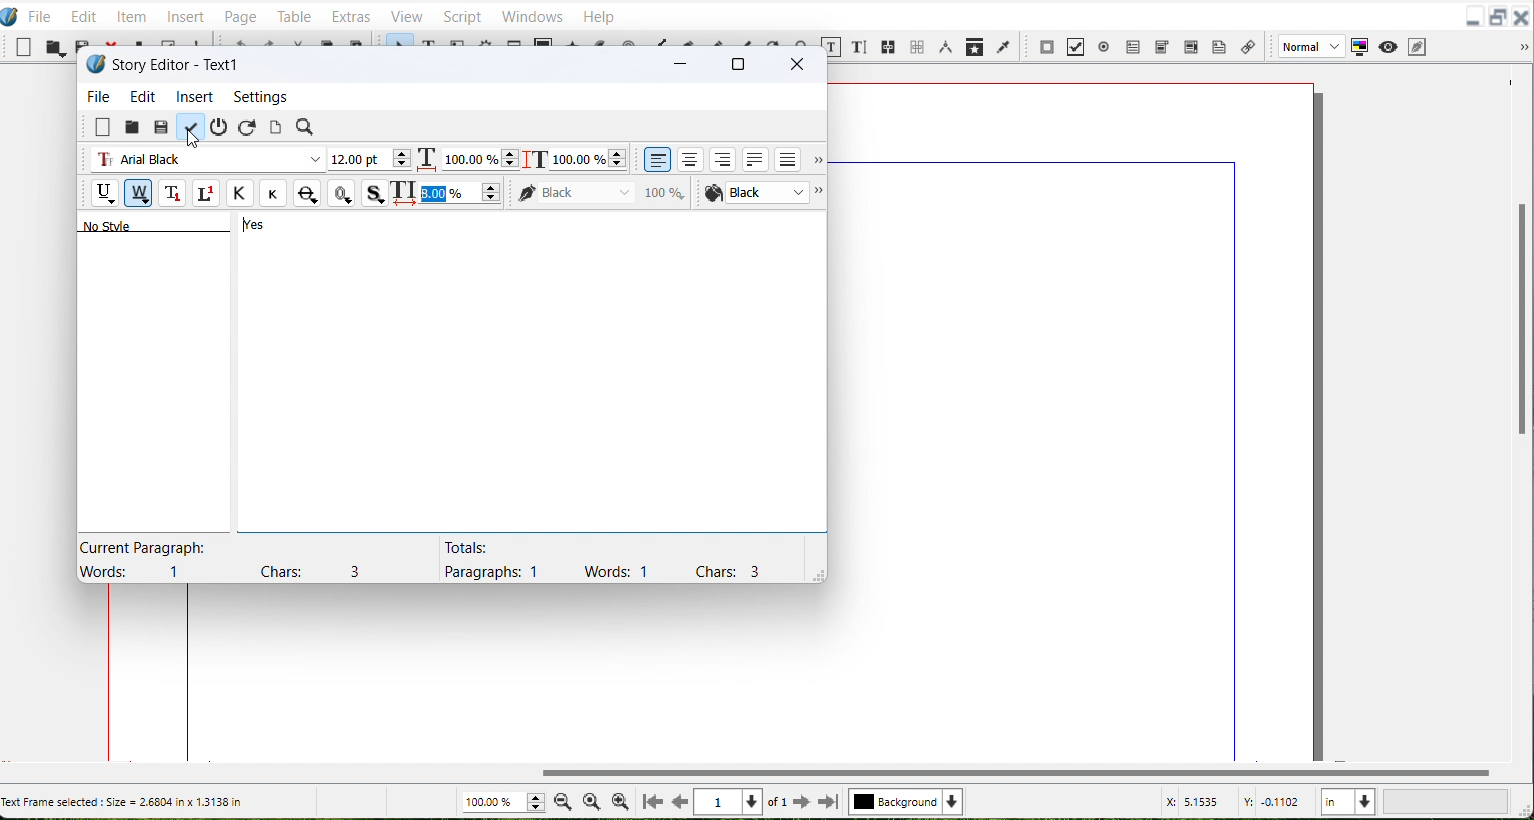  What do you see at coordinates (1473, 16) in the screenshot?
I see `Minimize` at bounding box center [1473, 16].